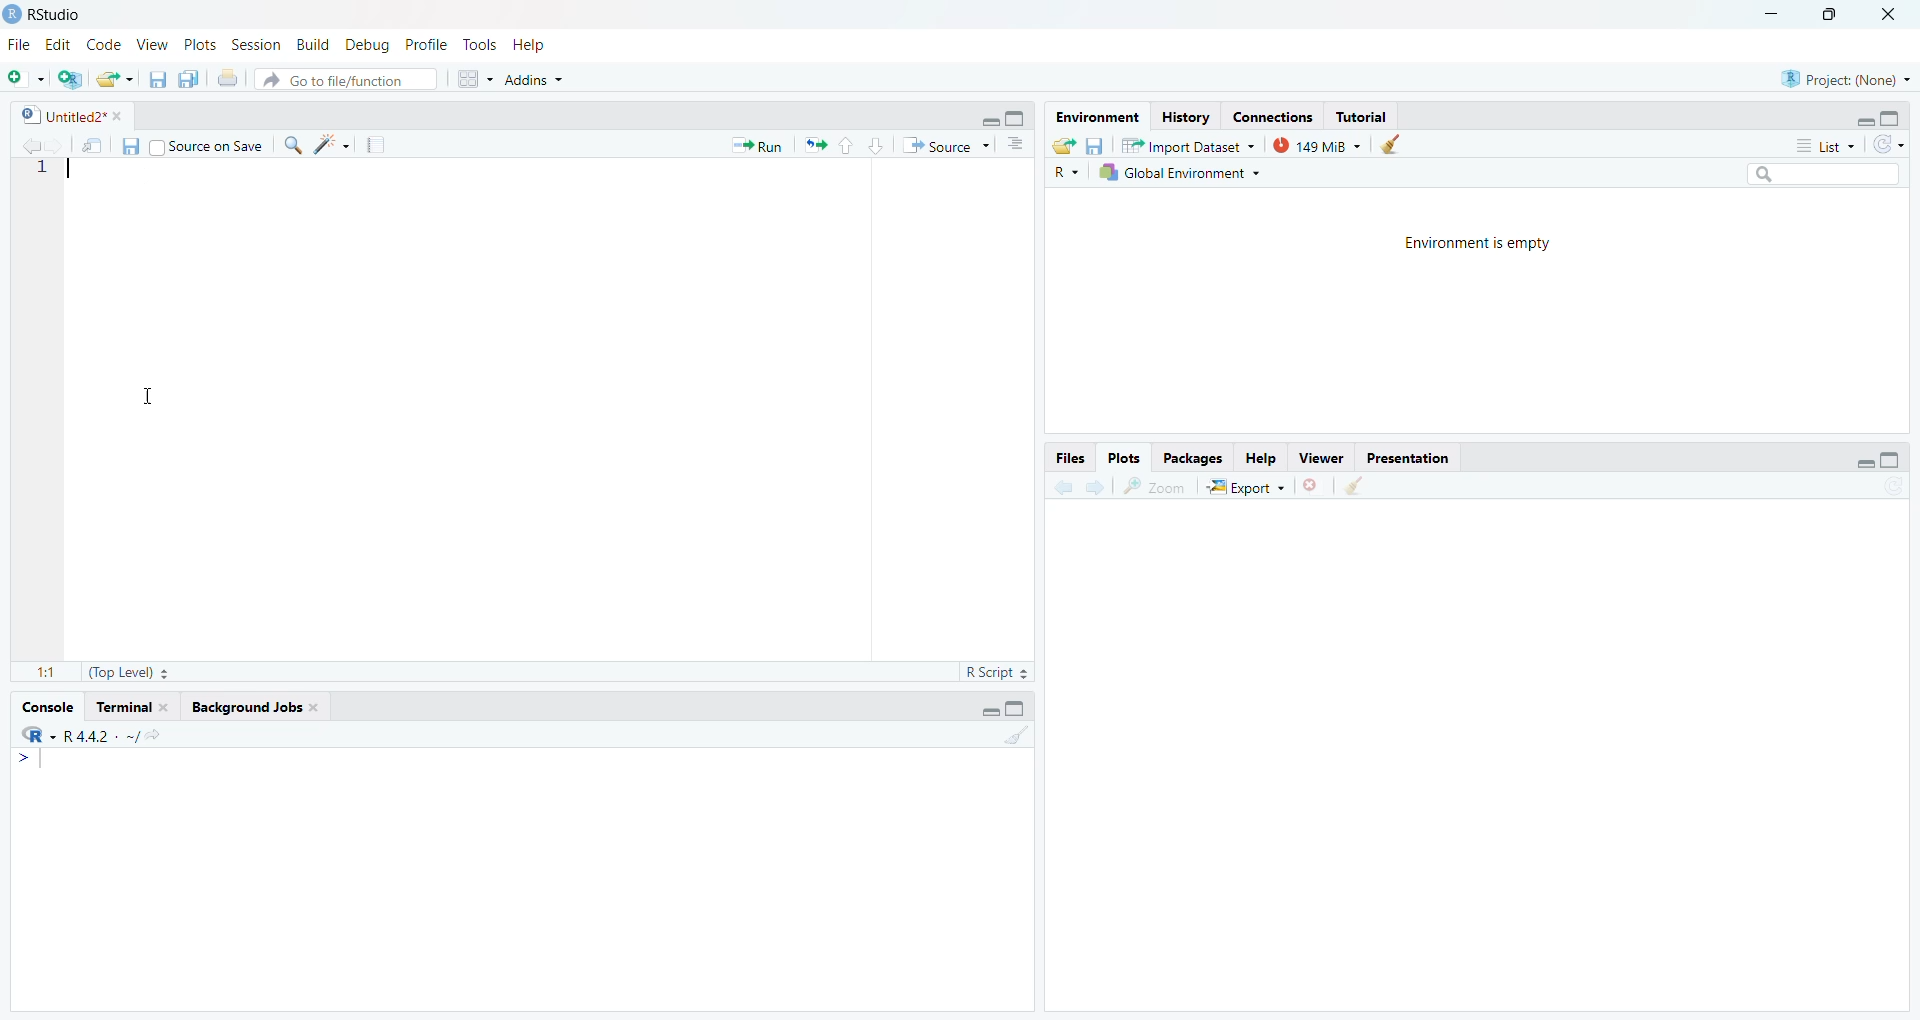 The width and height of the screenshot is (1920, 1020). What do you see at coordinates (151, 46) in the screenshot?
I see `View` at bounding box center [151, 46].